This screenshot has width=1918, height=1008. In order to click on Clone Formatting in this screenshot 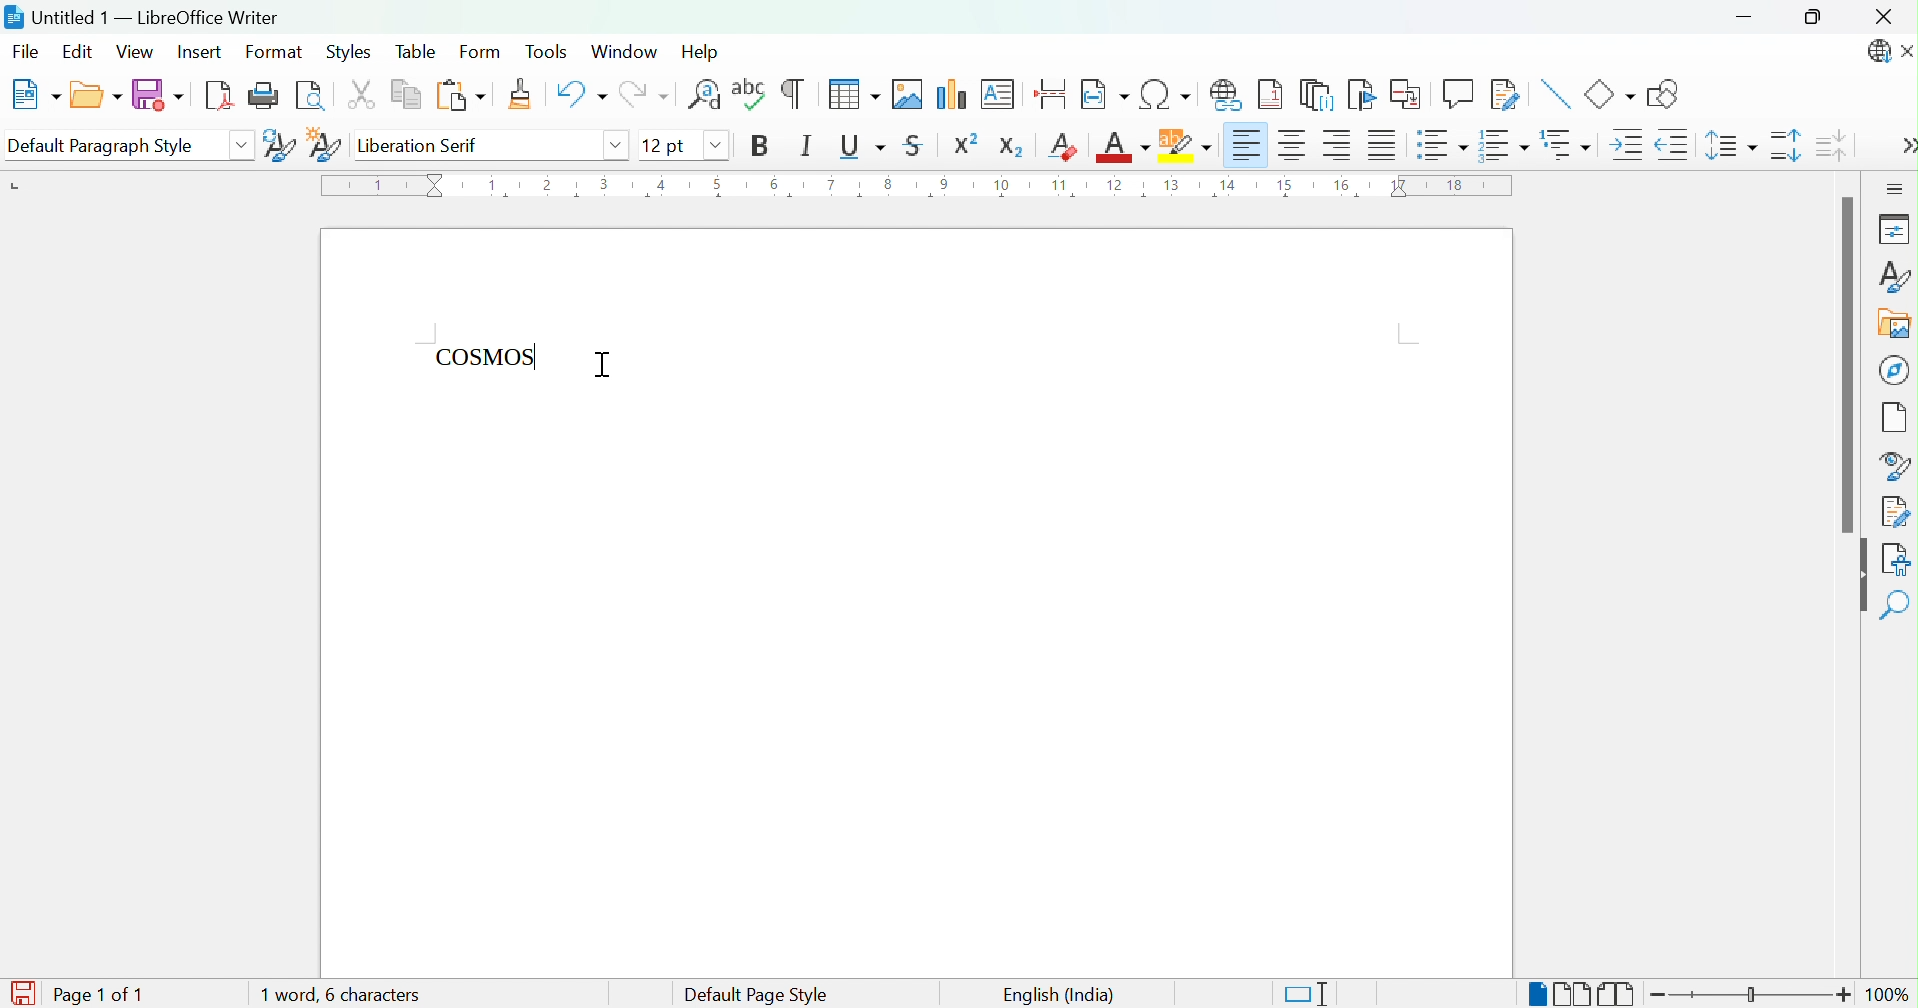, I will do `click(524, 95)`.